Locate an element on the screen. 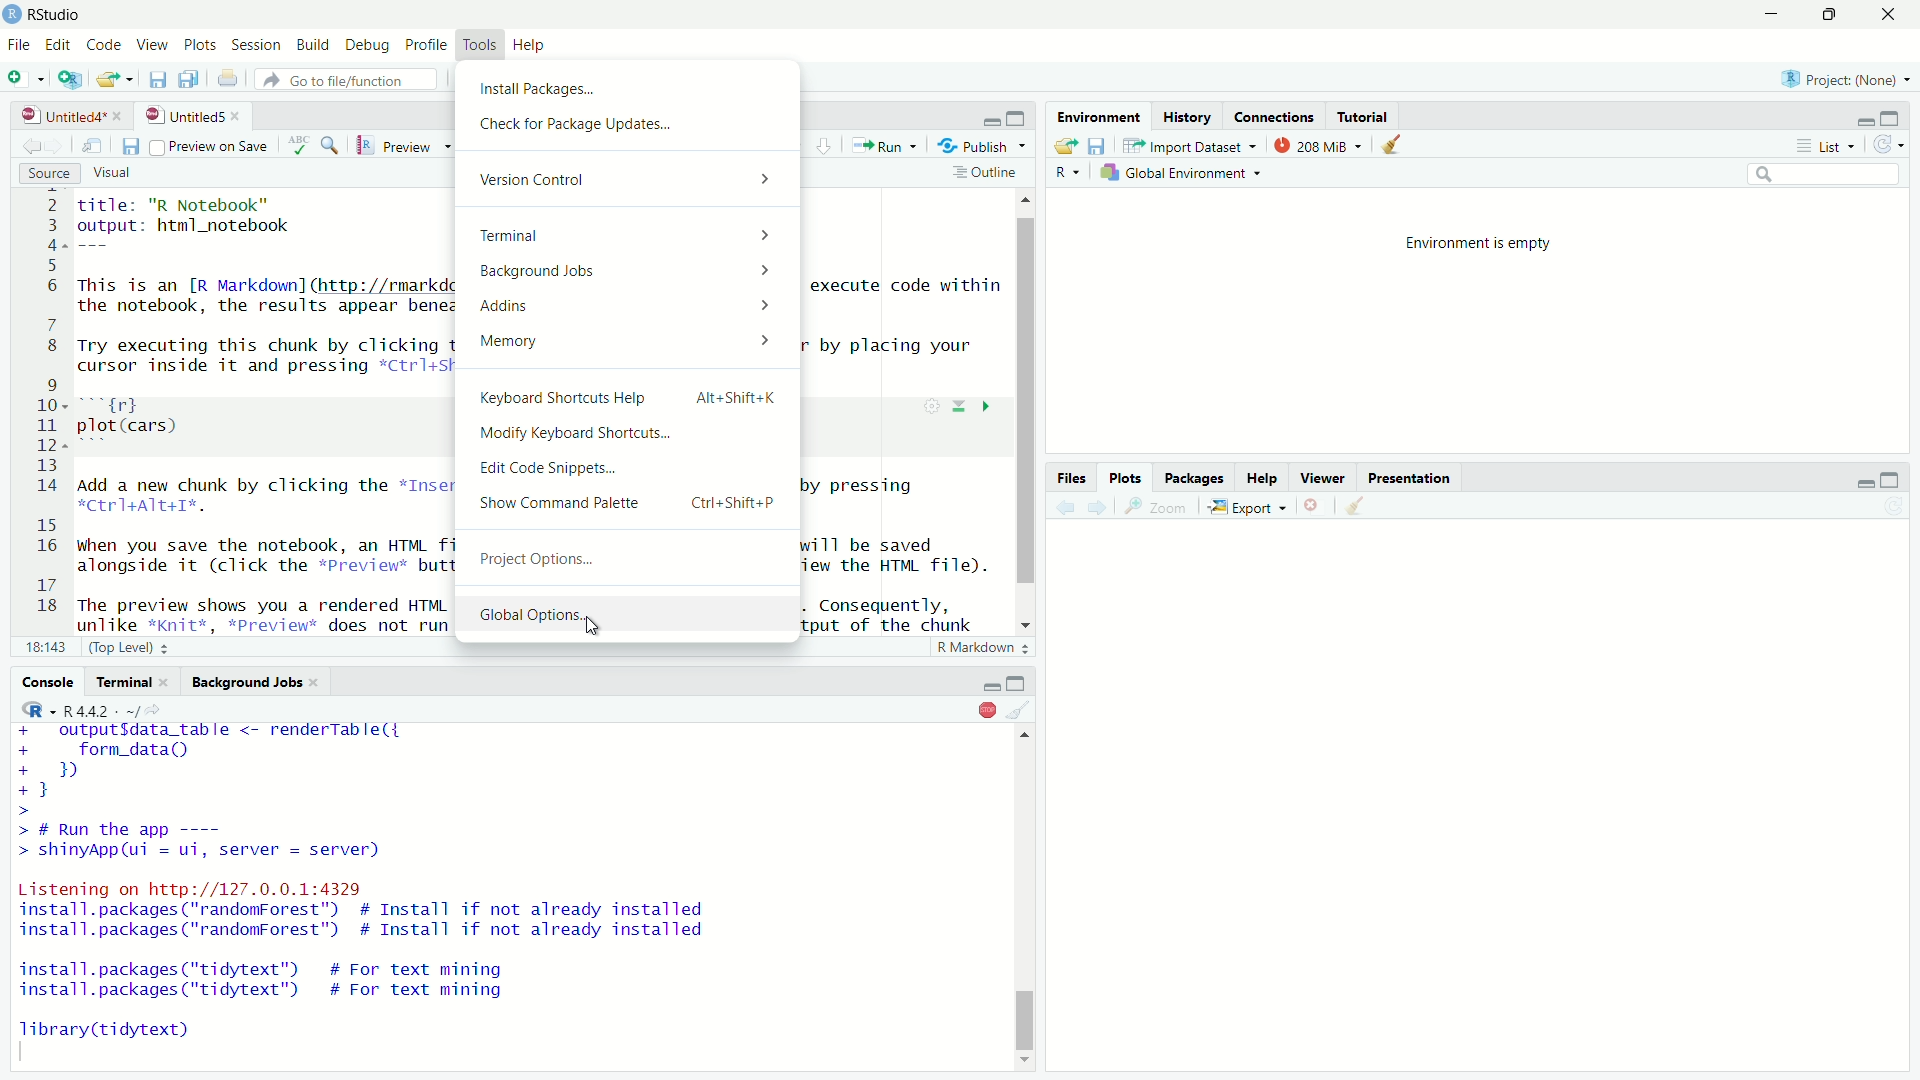 The image size is (1920, 1080). maximize is located at coordinates (1895, 117).